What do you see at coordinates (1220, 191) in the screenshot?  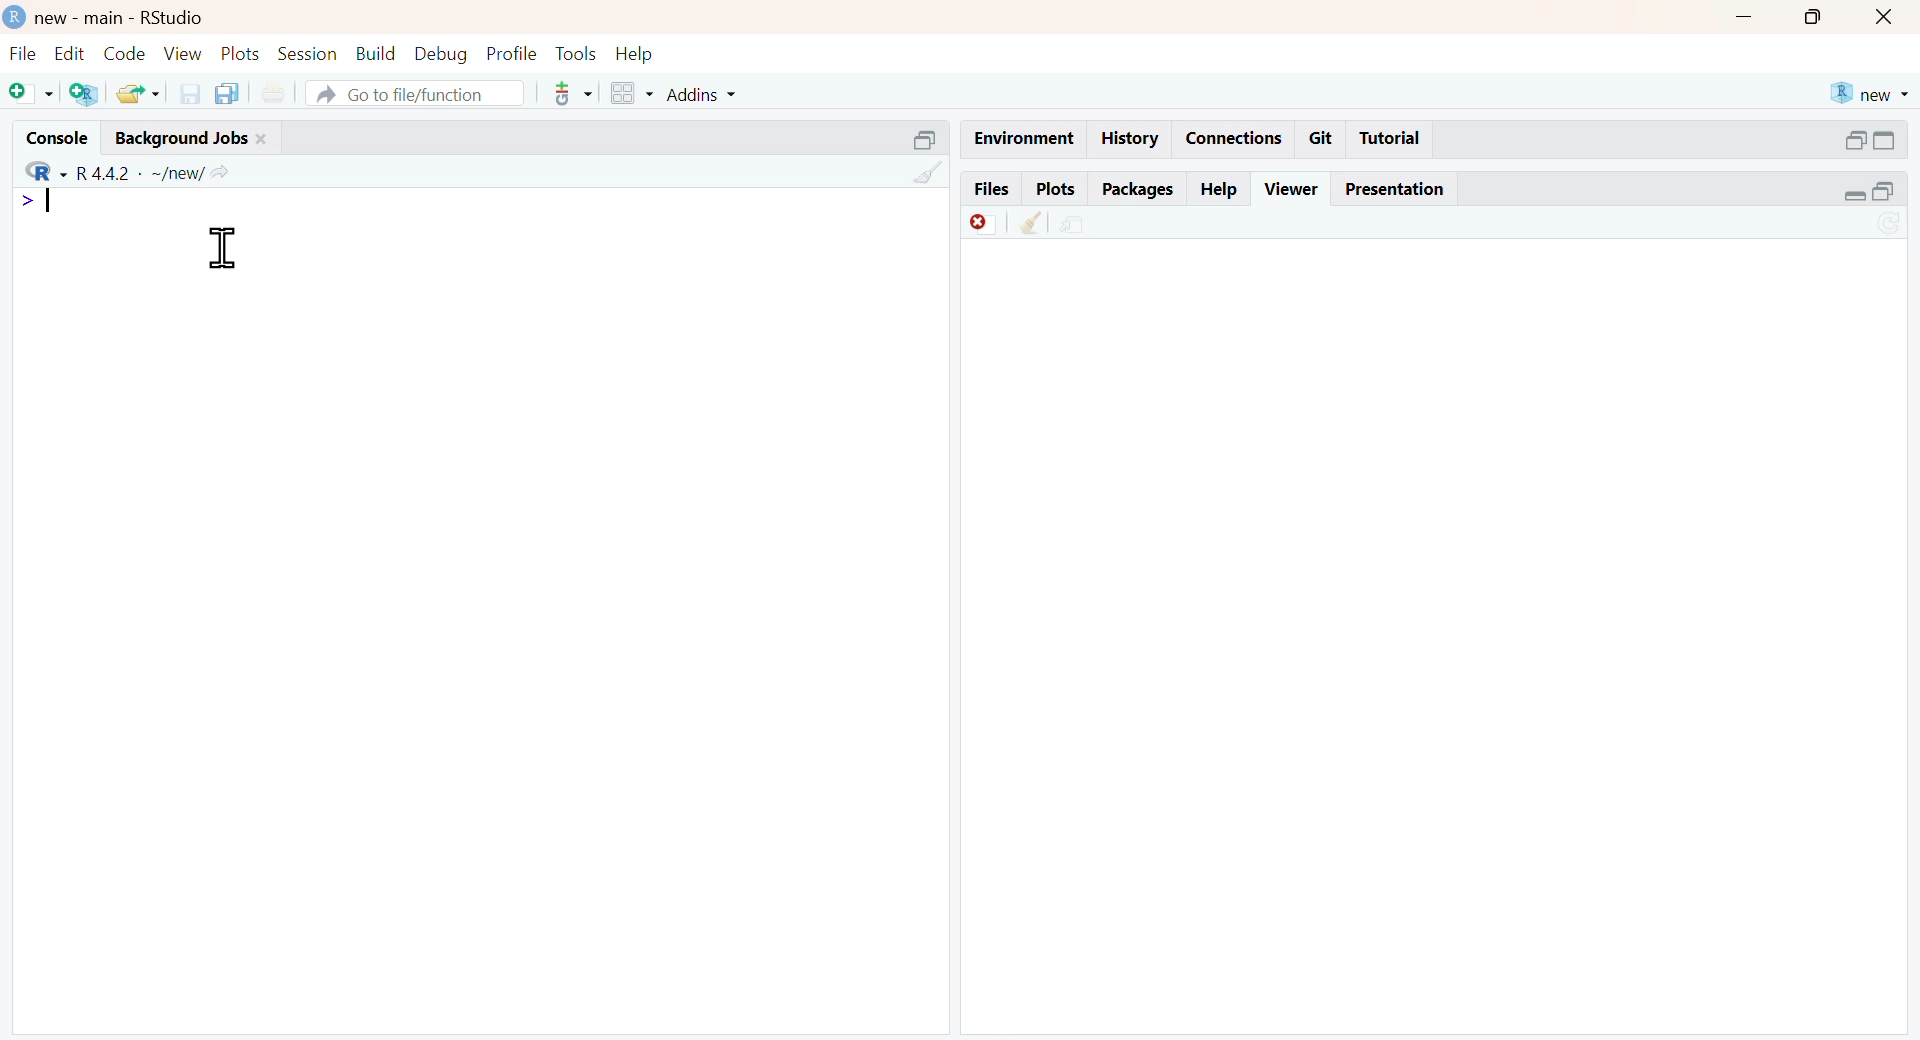 I see `help` at bounding box center [1220, 191].